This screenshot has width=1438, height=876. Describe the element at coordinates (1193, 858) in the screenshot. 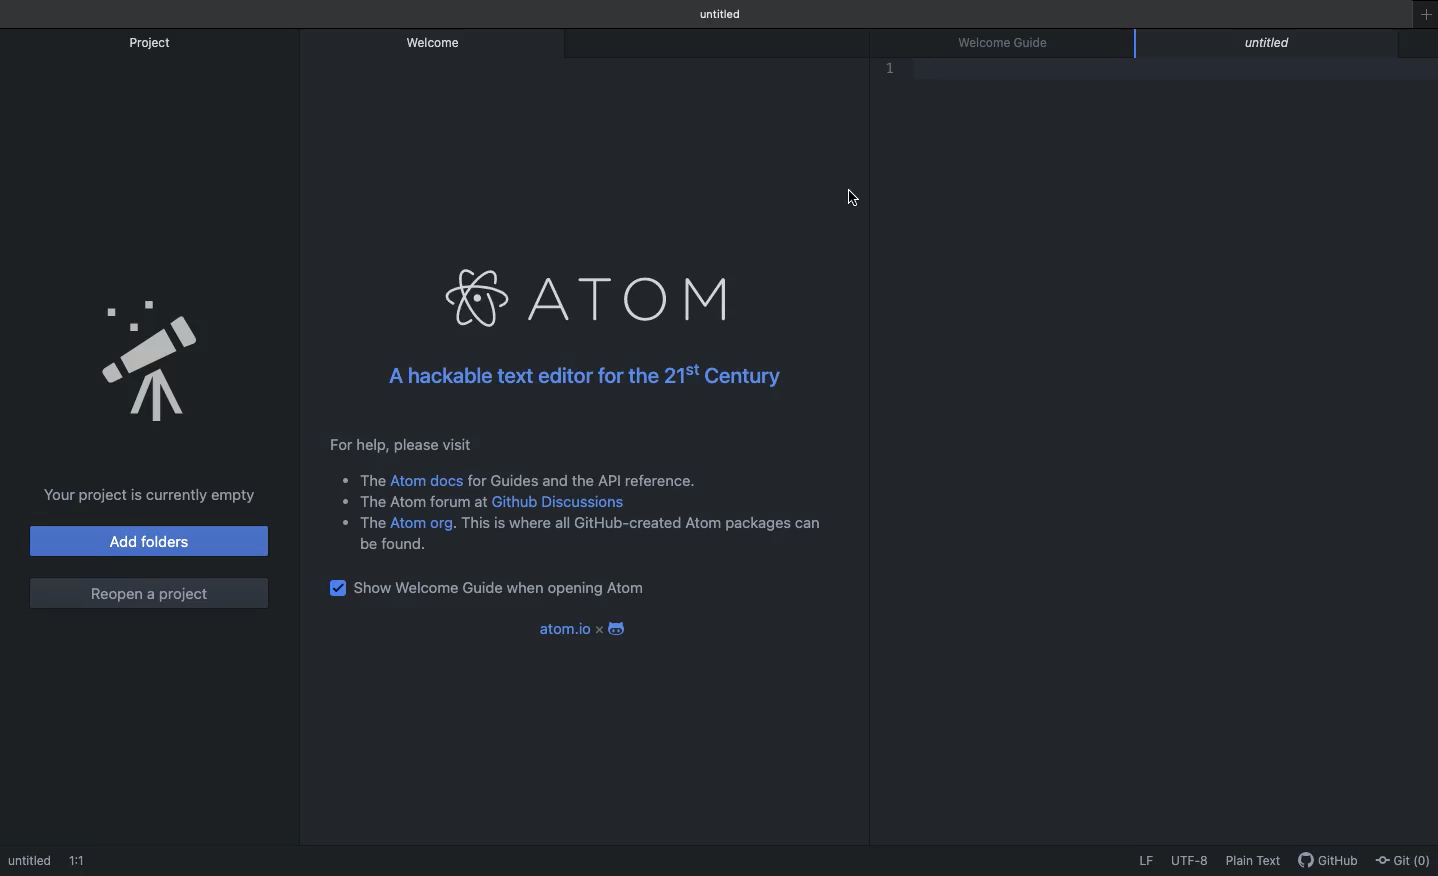

I see `UTF-8` at that location.